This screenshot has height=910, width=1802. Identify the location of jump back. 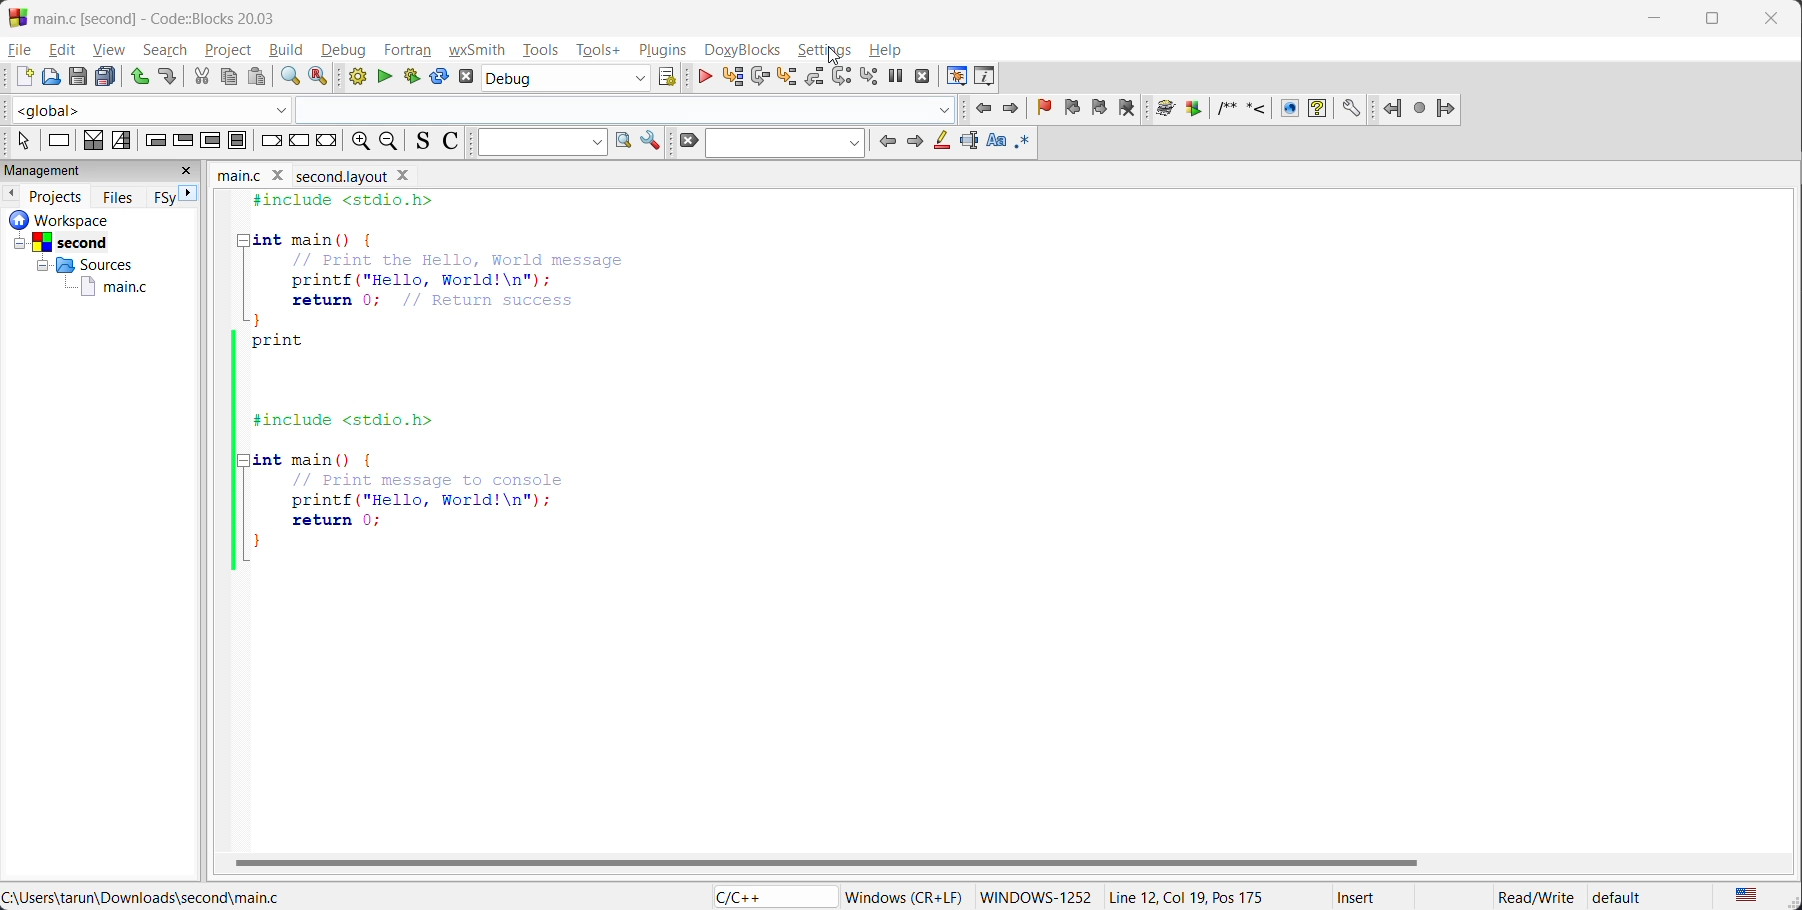
(978, 107).